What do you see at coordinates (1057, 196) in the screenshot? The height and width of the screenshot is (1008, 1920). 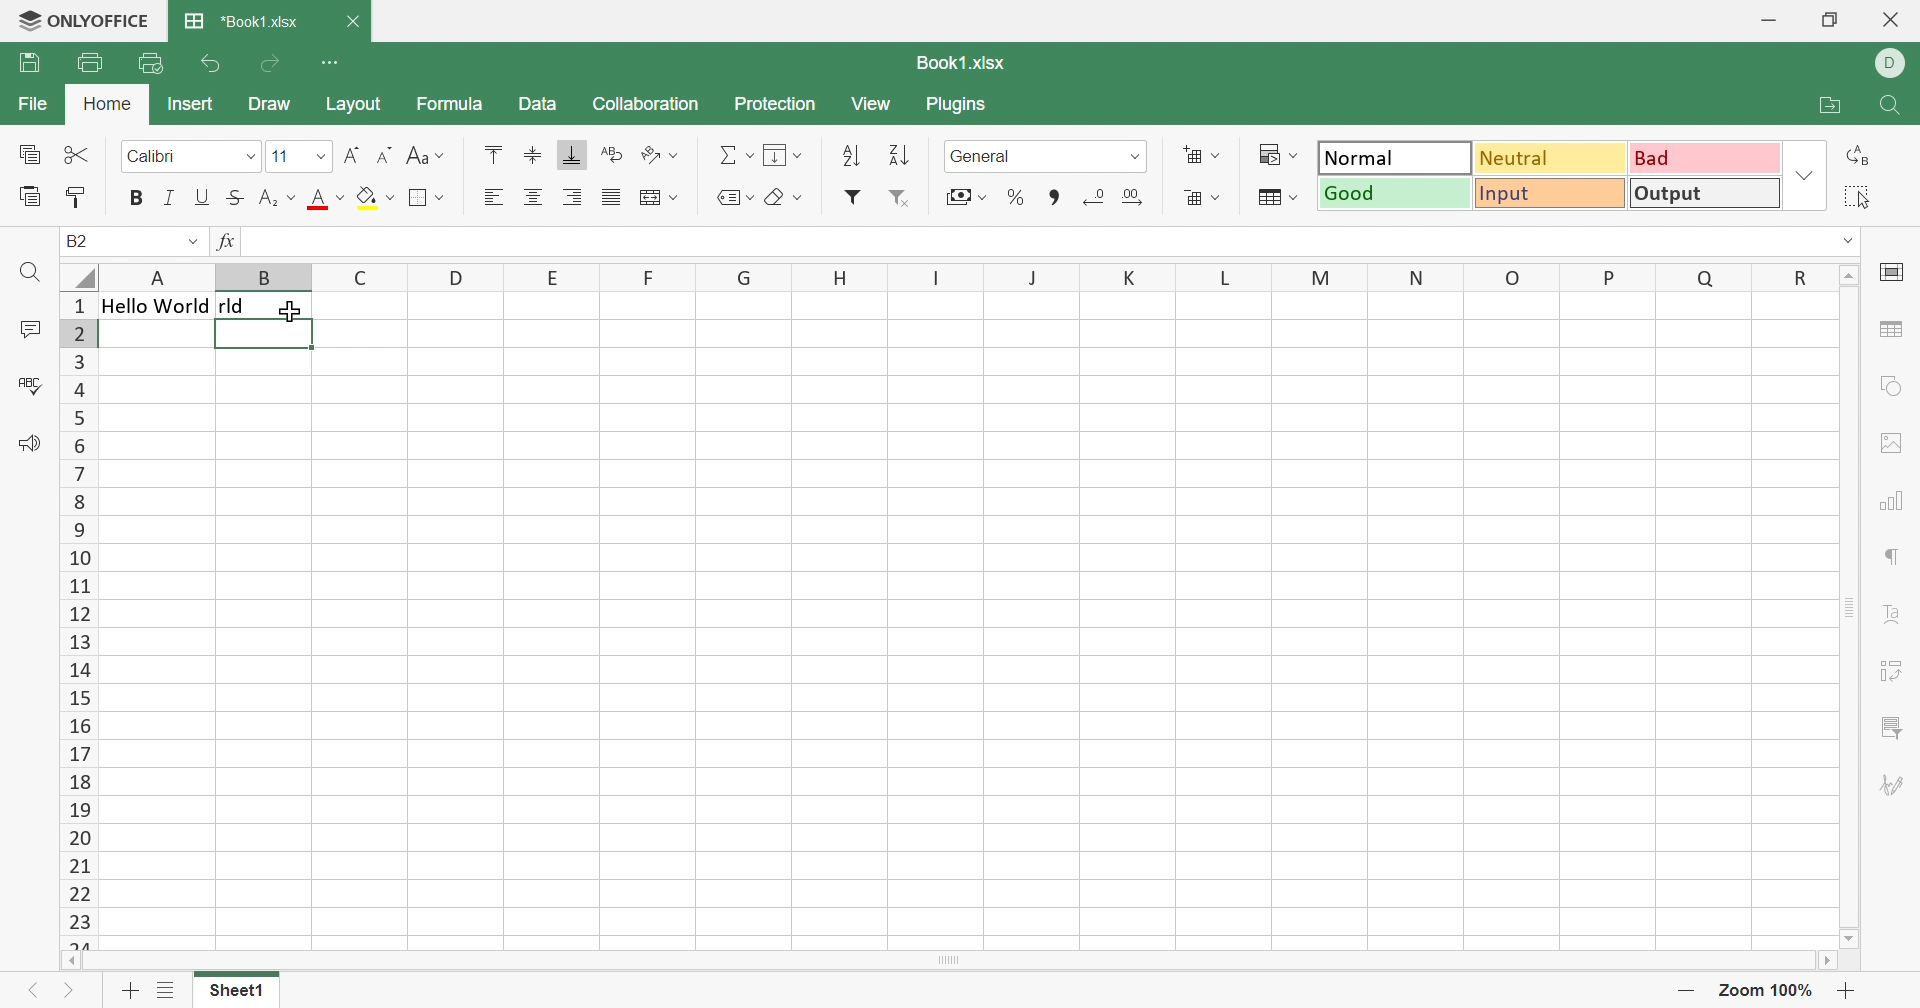 I see `Comma style` at bounding box center [1057, 196].